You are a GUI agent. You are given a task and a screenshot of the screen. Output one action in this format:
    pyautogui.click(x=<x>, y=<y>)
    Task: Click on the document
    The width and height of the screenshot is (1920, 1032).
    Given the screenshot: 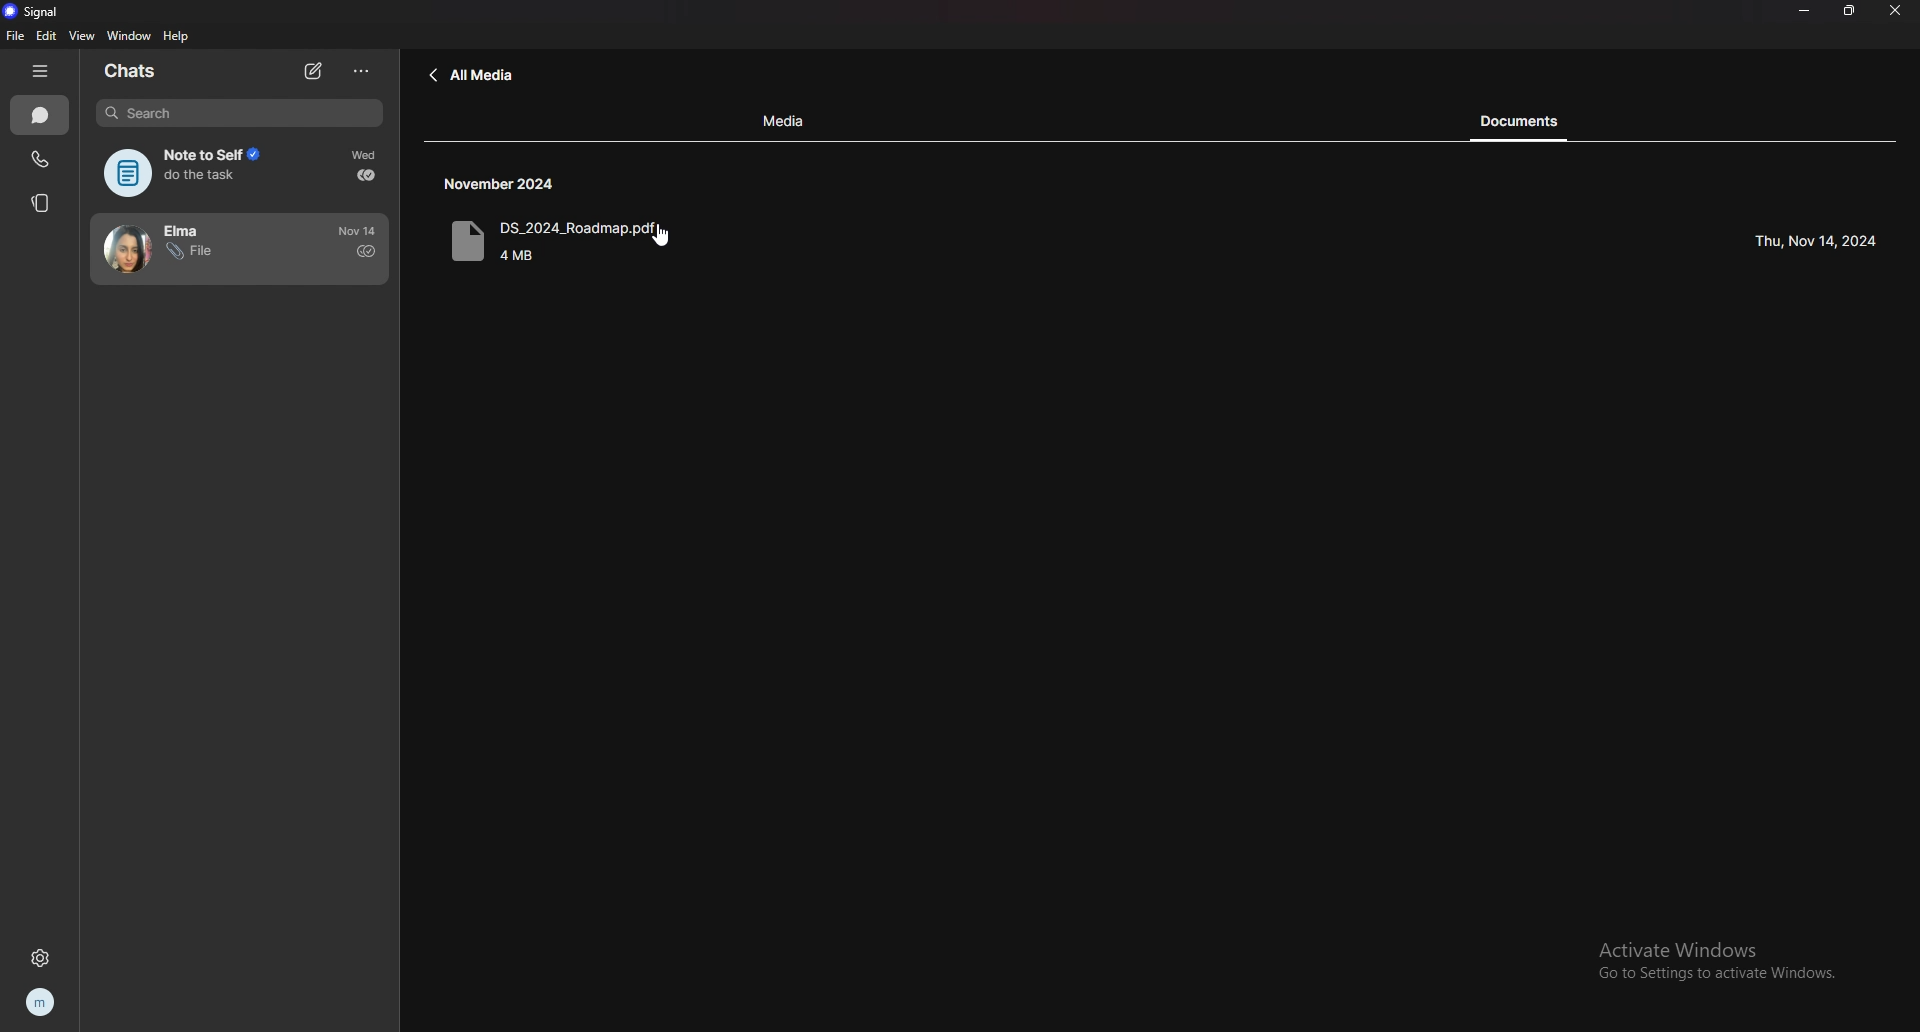 What is the action you would take?
    pyautogui.click(x=1531, y=121)
    